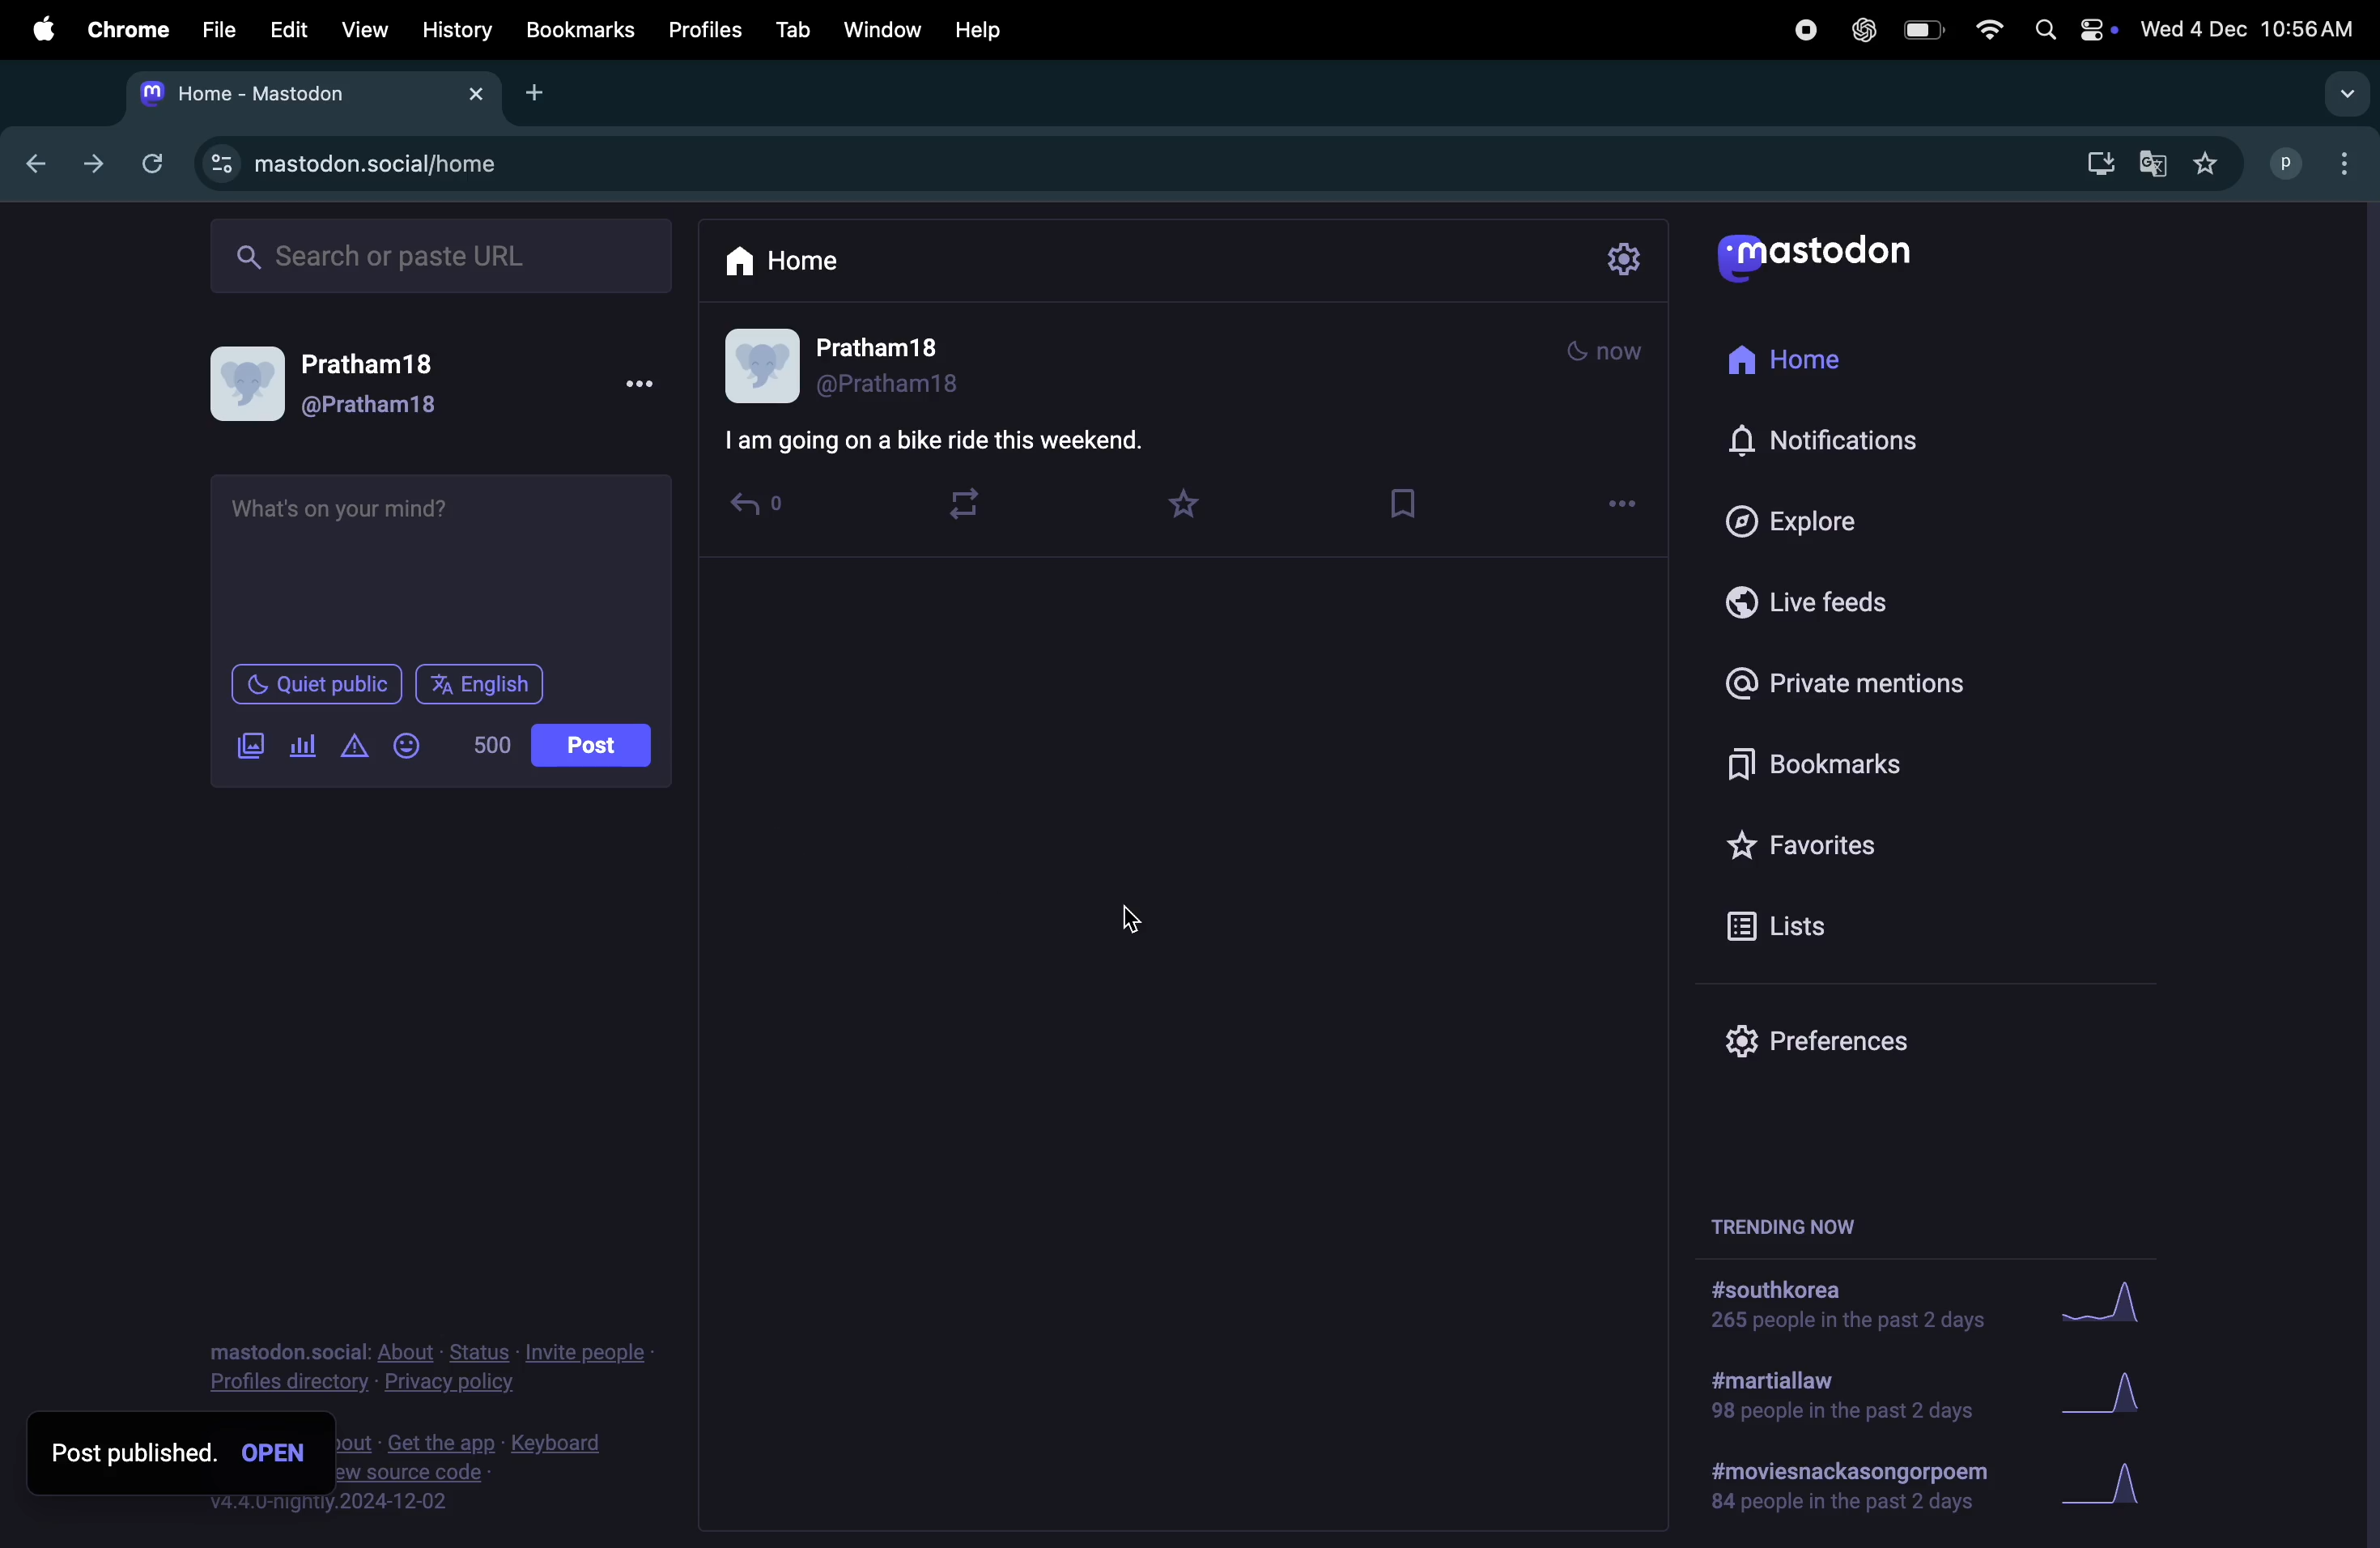  I want to click on reply, so click(762, 509).